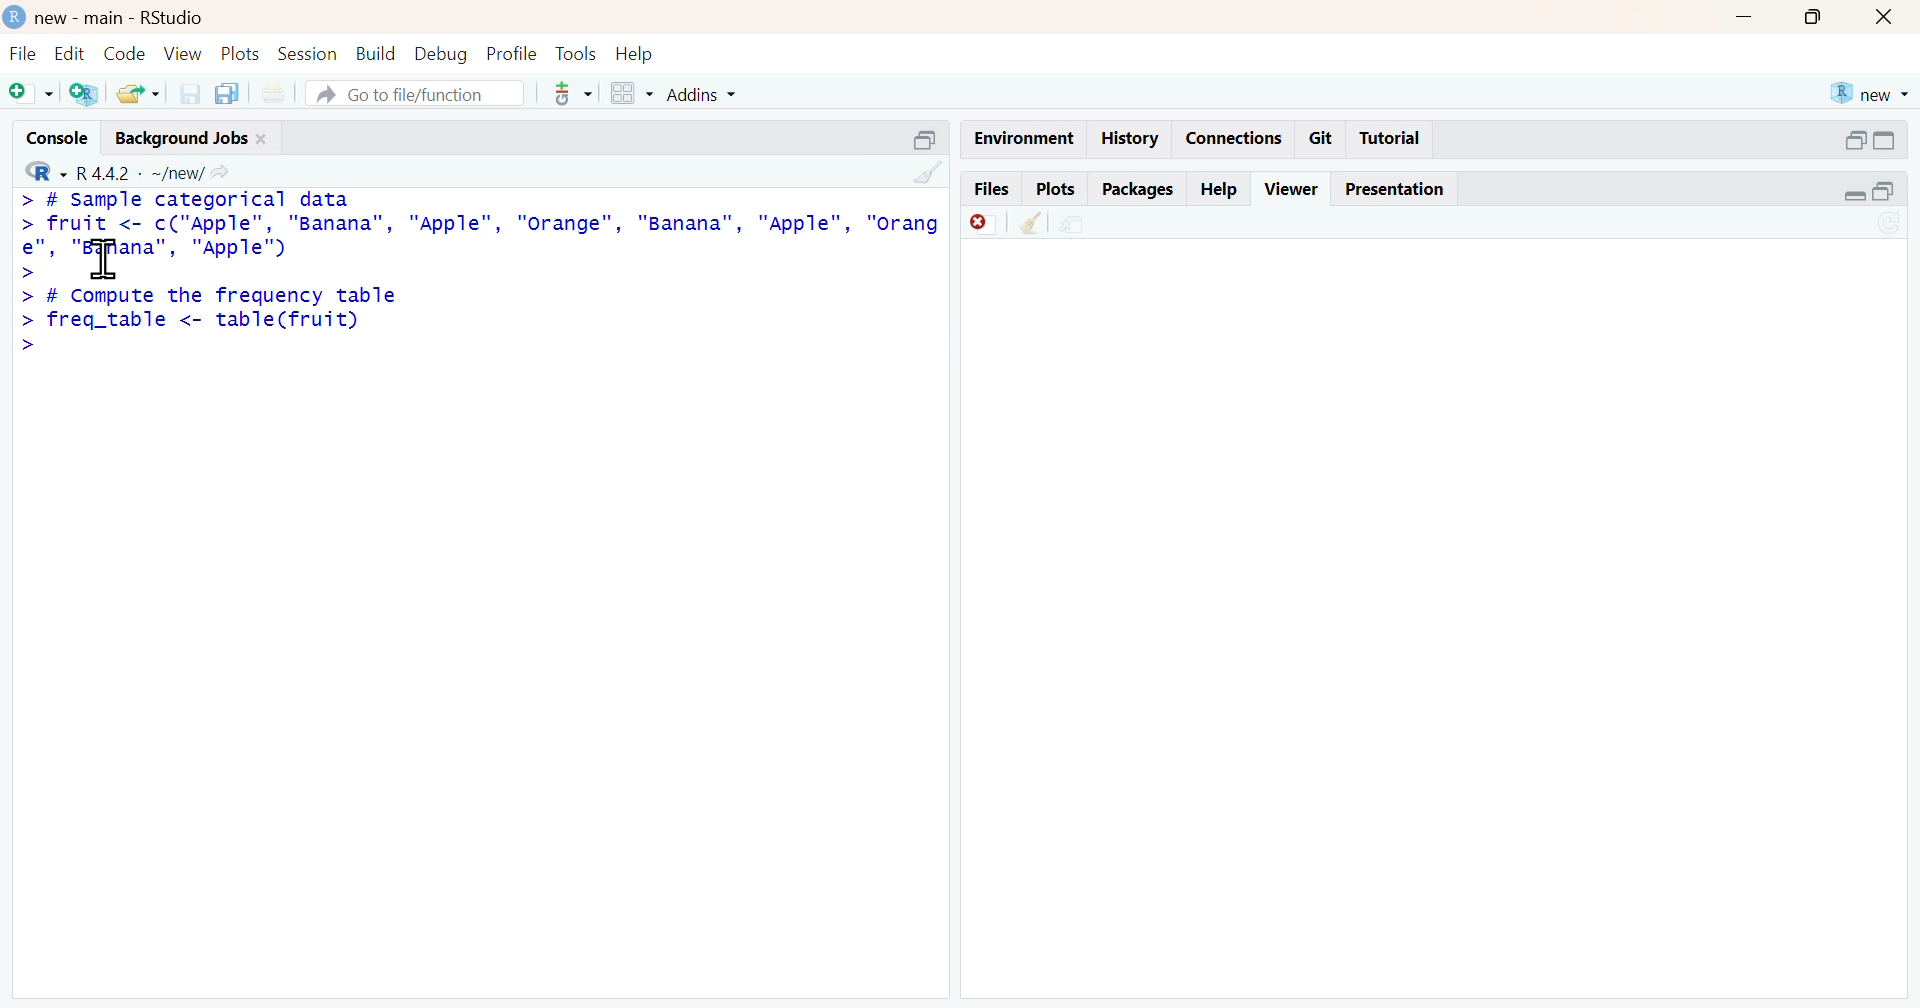 This screenshot has width=1920, height=1008. Describe the element at coordinates (191, 140) in the screenshot. I see `background jobs` at that location.